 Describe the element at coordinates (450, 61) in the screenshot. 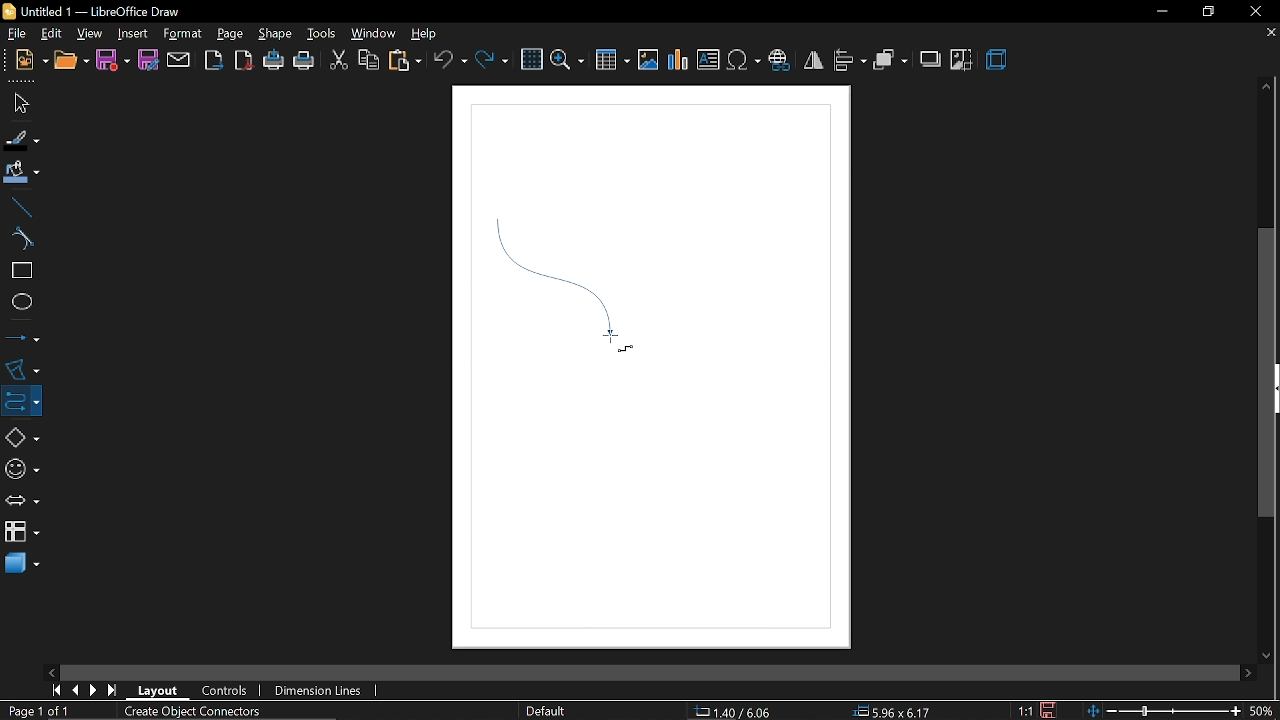

I see `undo` at that location.